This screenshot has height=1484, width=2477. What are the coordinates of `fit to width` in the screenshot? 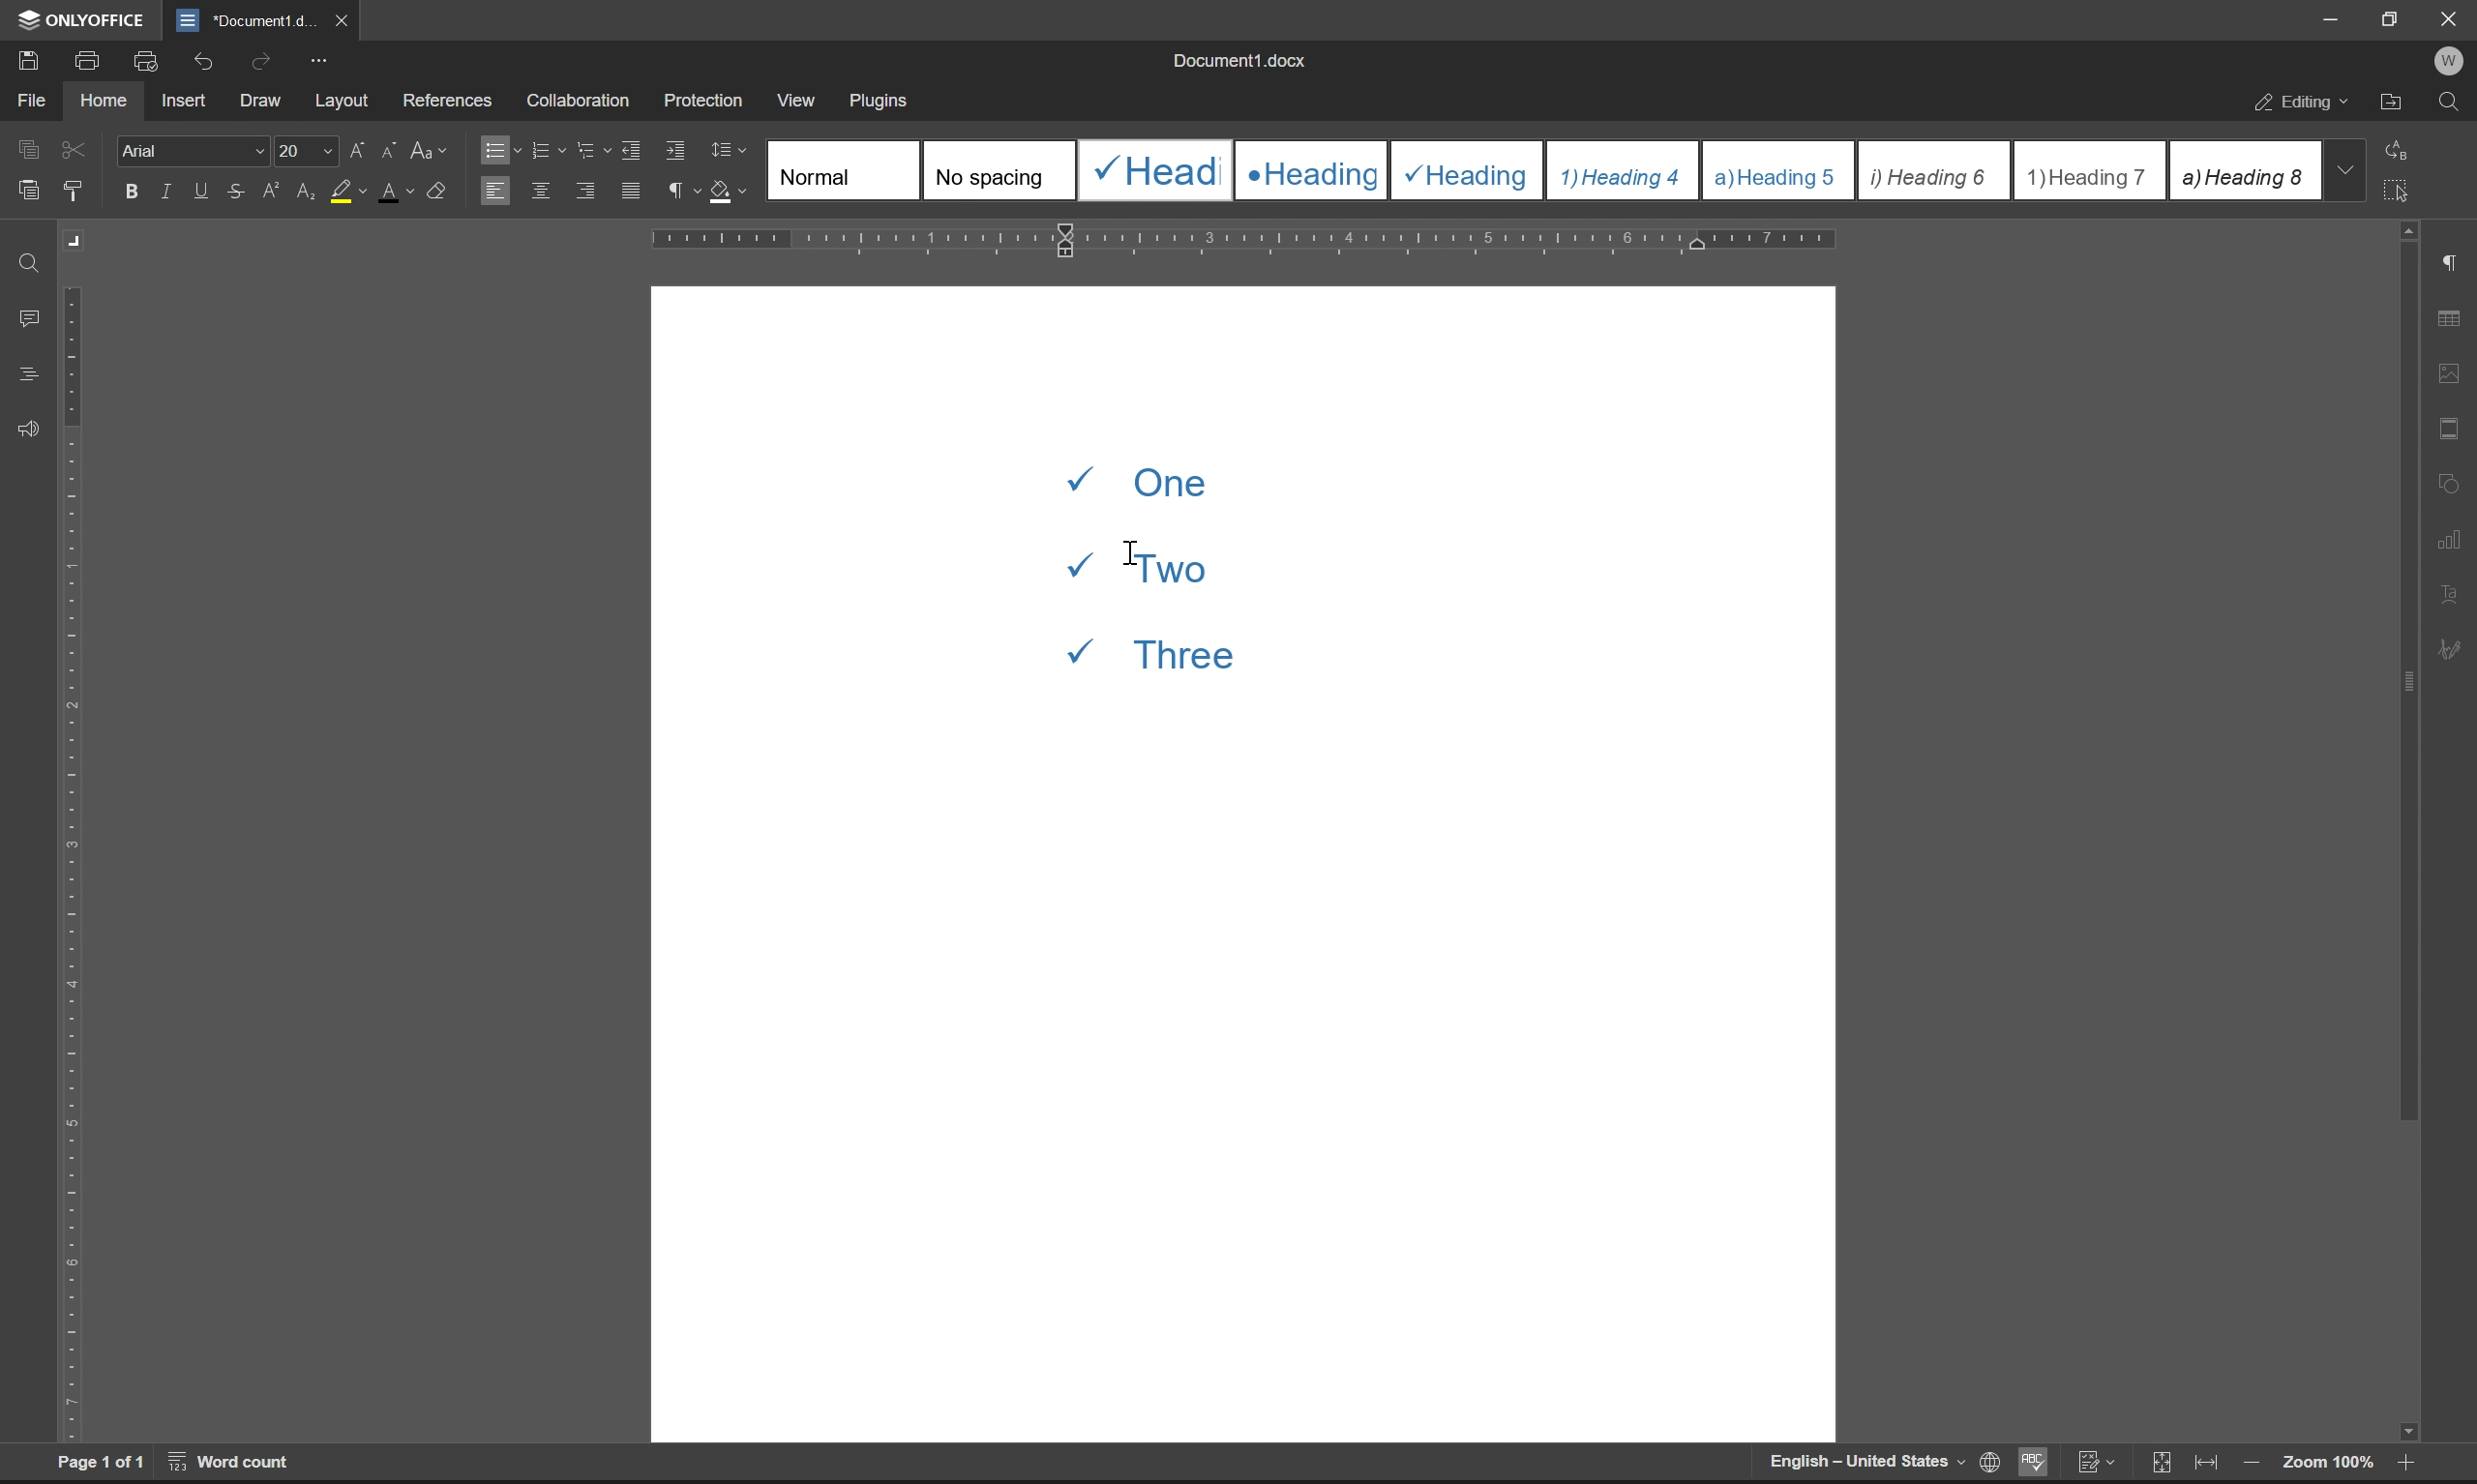 It's located at (2206, 1463).